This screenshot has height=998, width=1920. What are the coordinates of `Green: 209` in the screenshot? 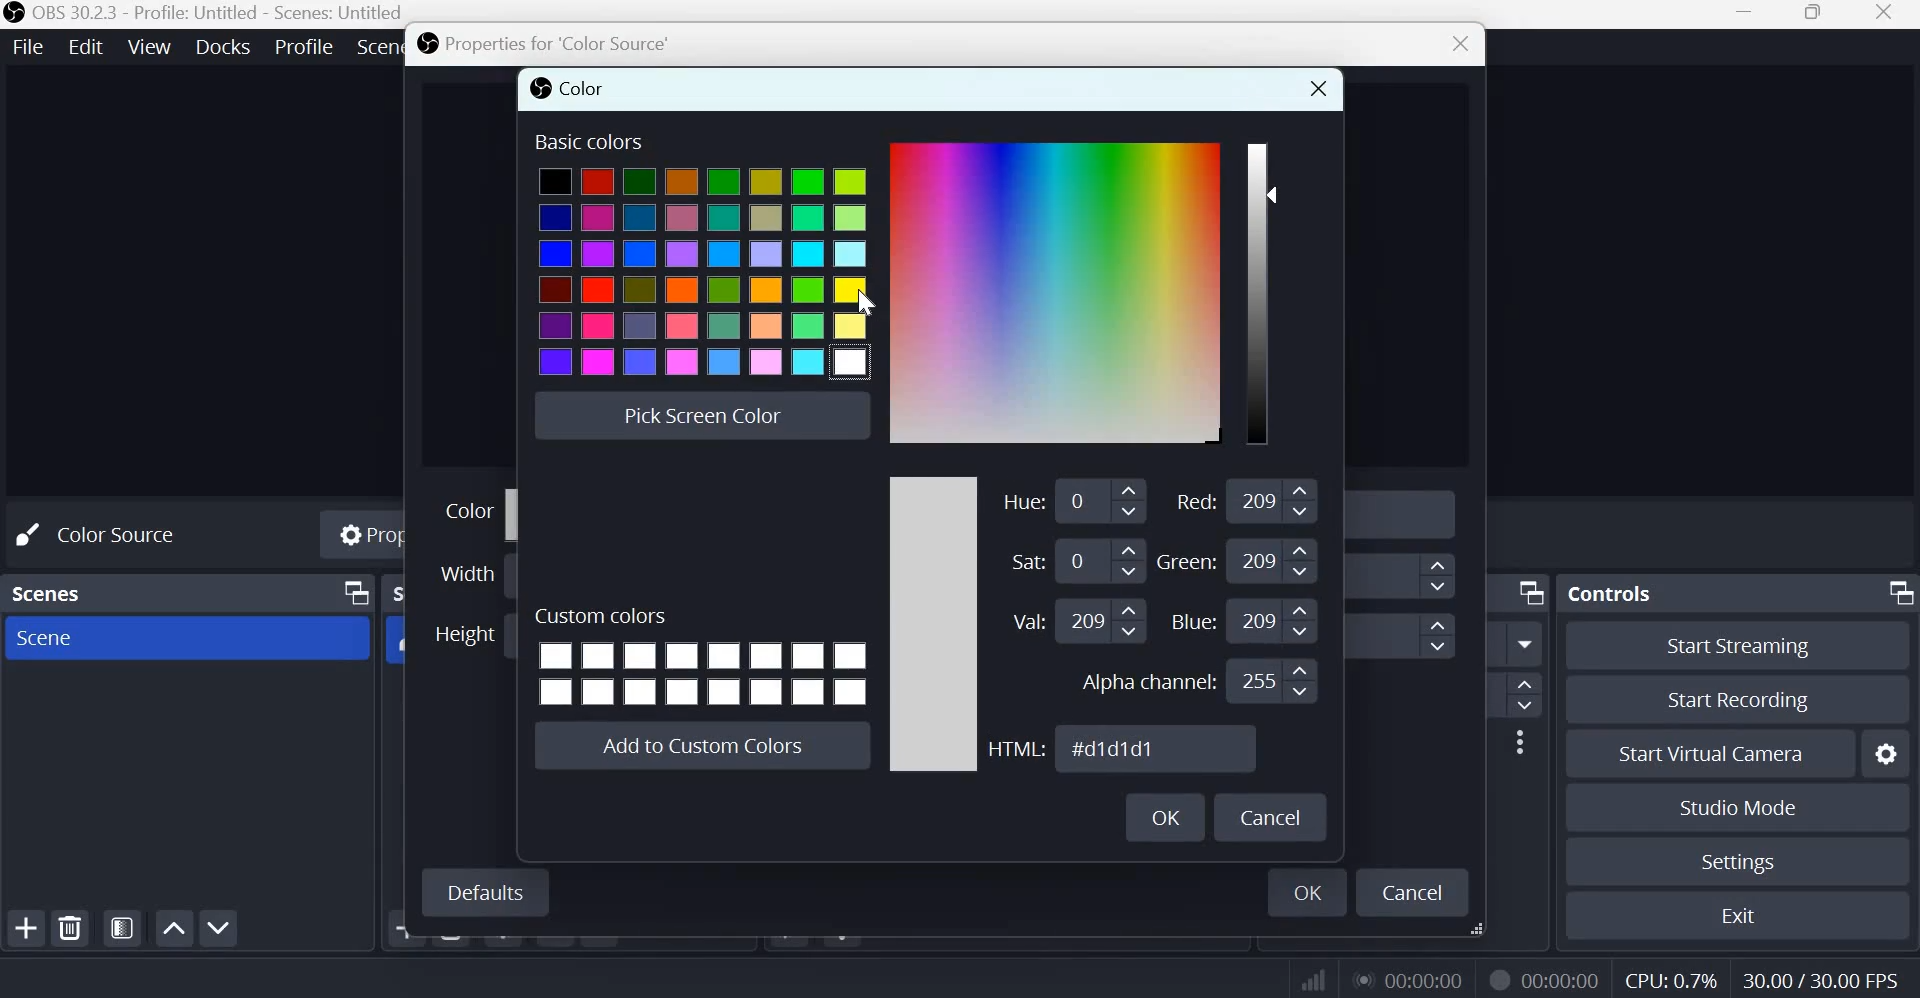 It's located at (1186, 563).